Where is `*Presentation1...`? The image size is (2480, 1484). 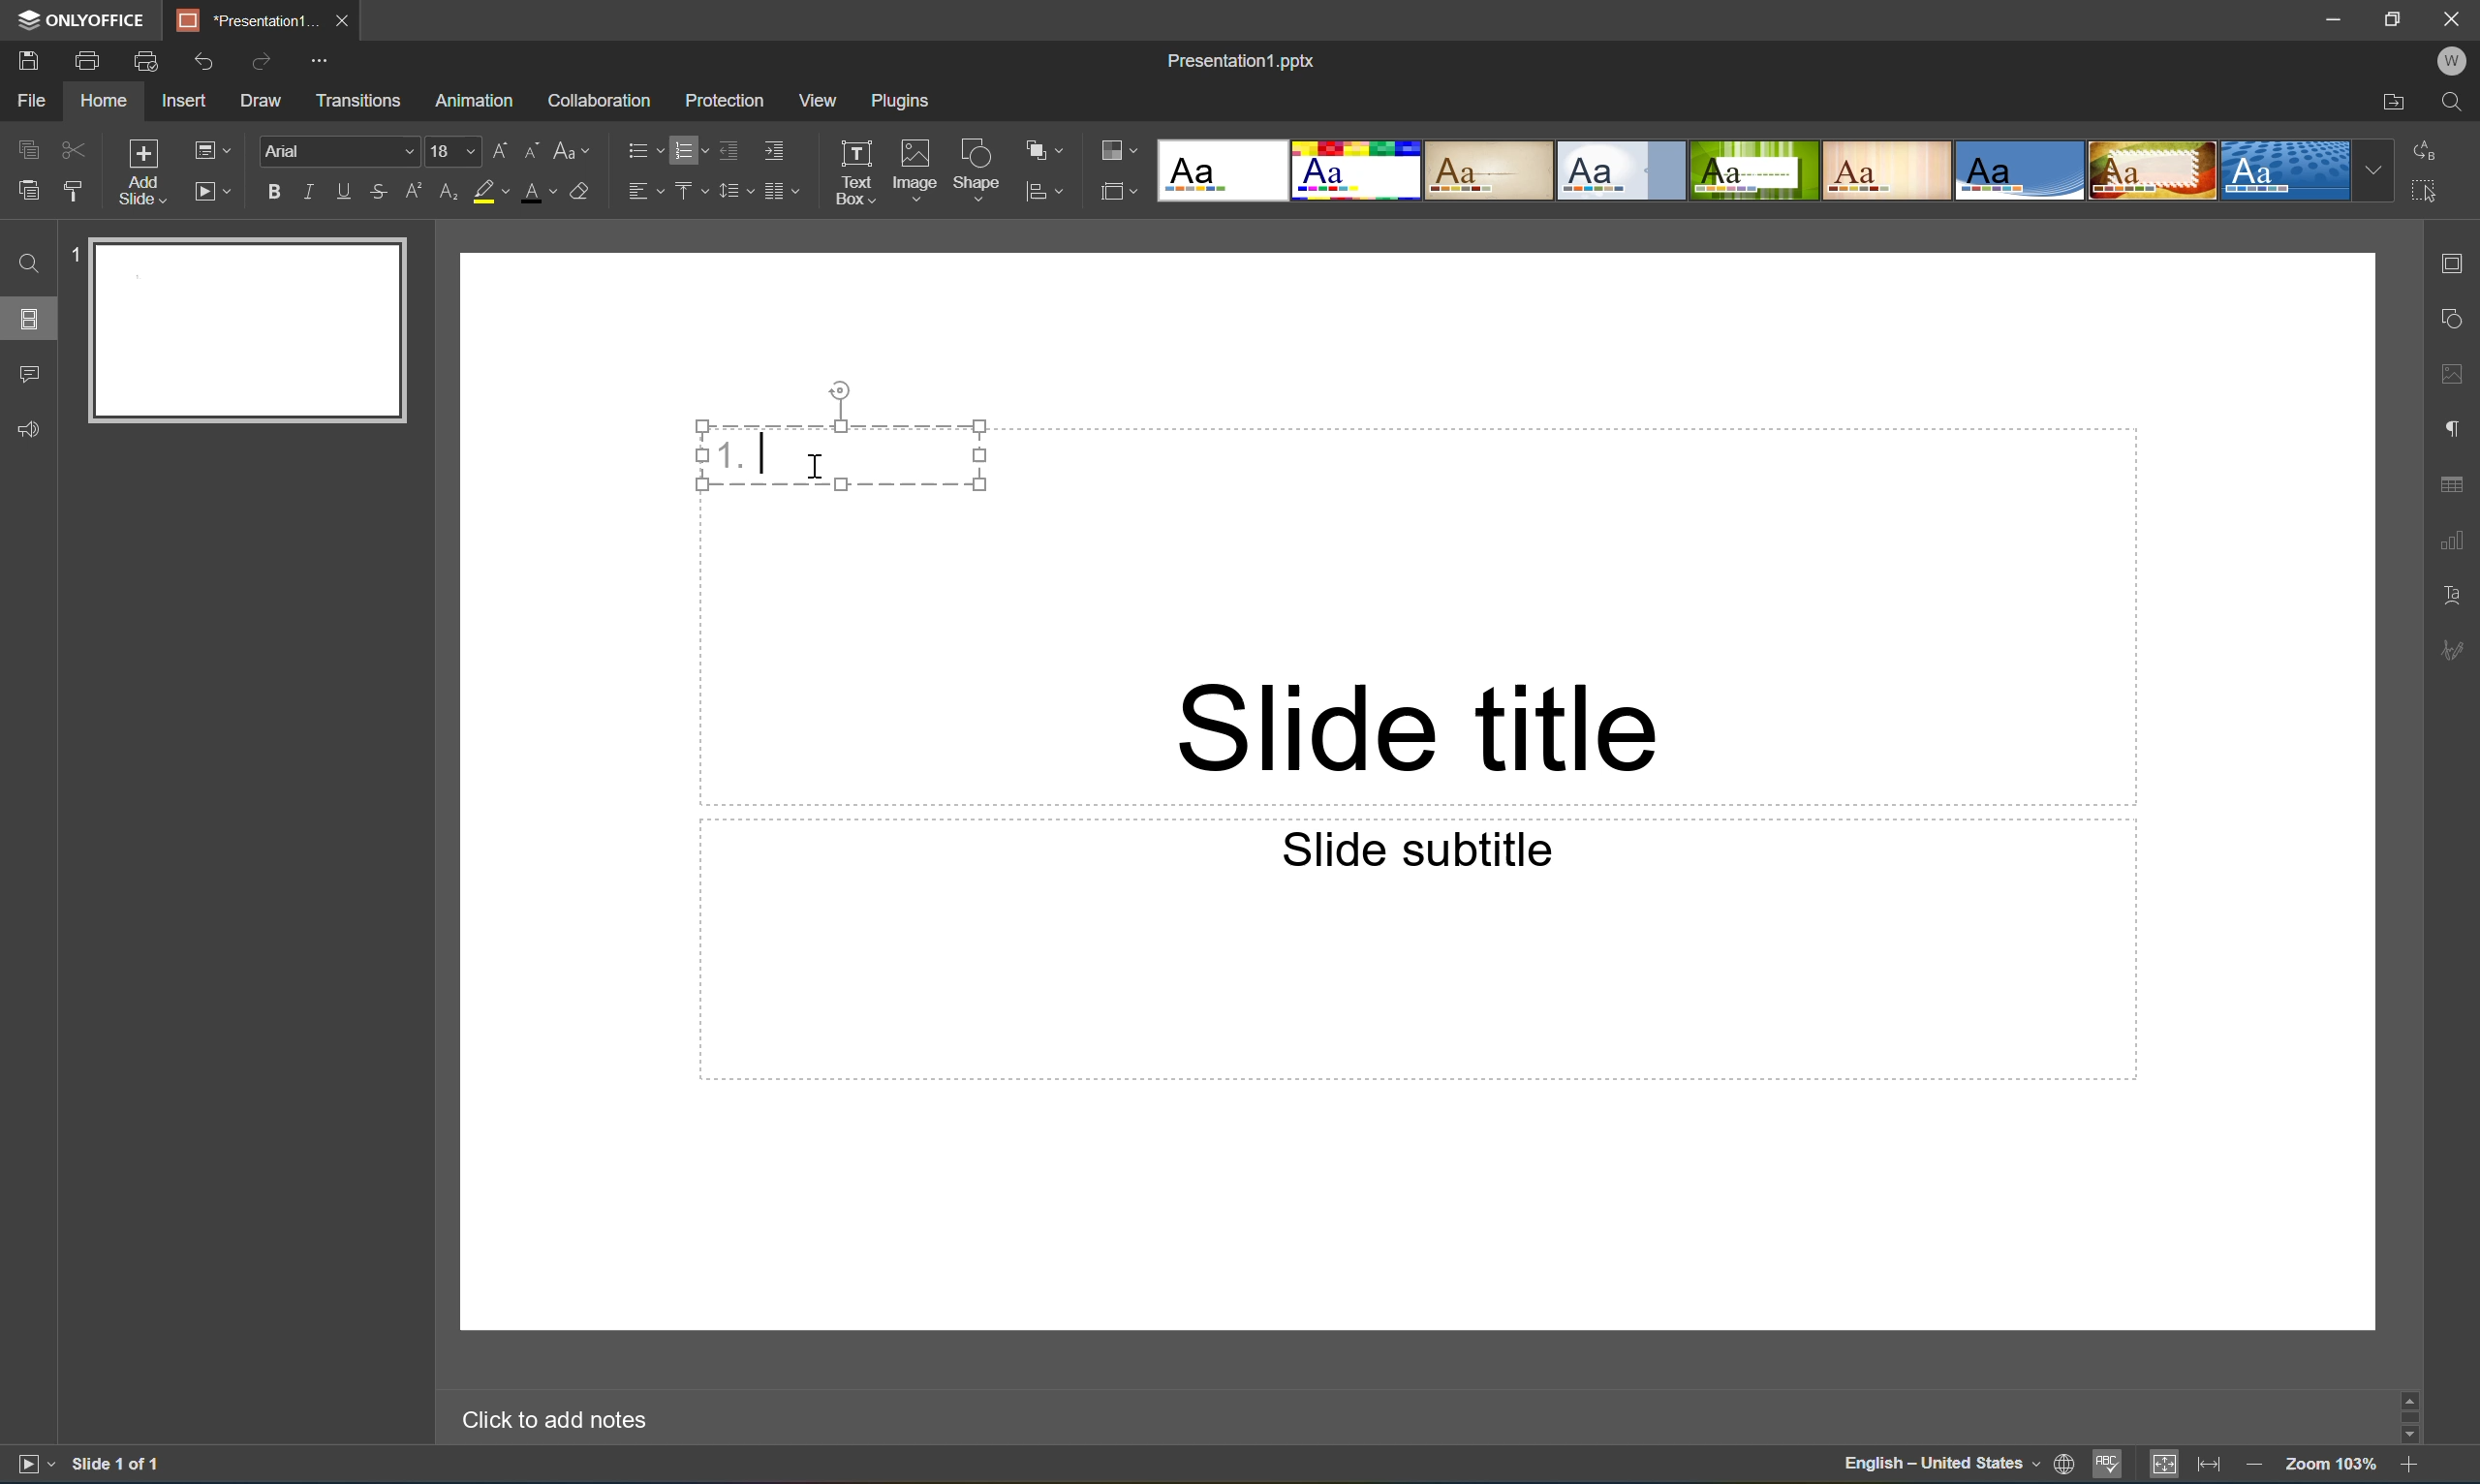 *Presentation1... is located at coordinates (251, 21).